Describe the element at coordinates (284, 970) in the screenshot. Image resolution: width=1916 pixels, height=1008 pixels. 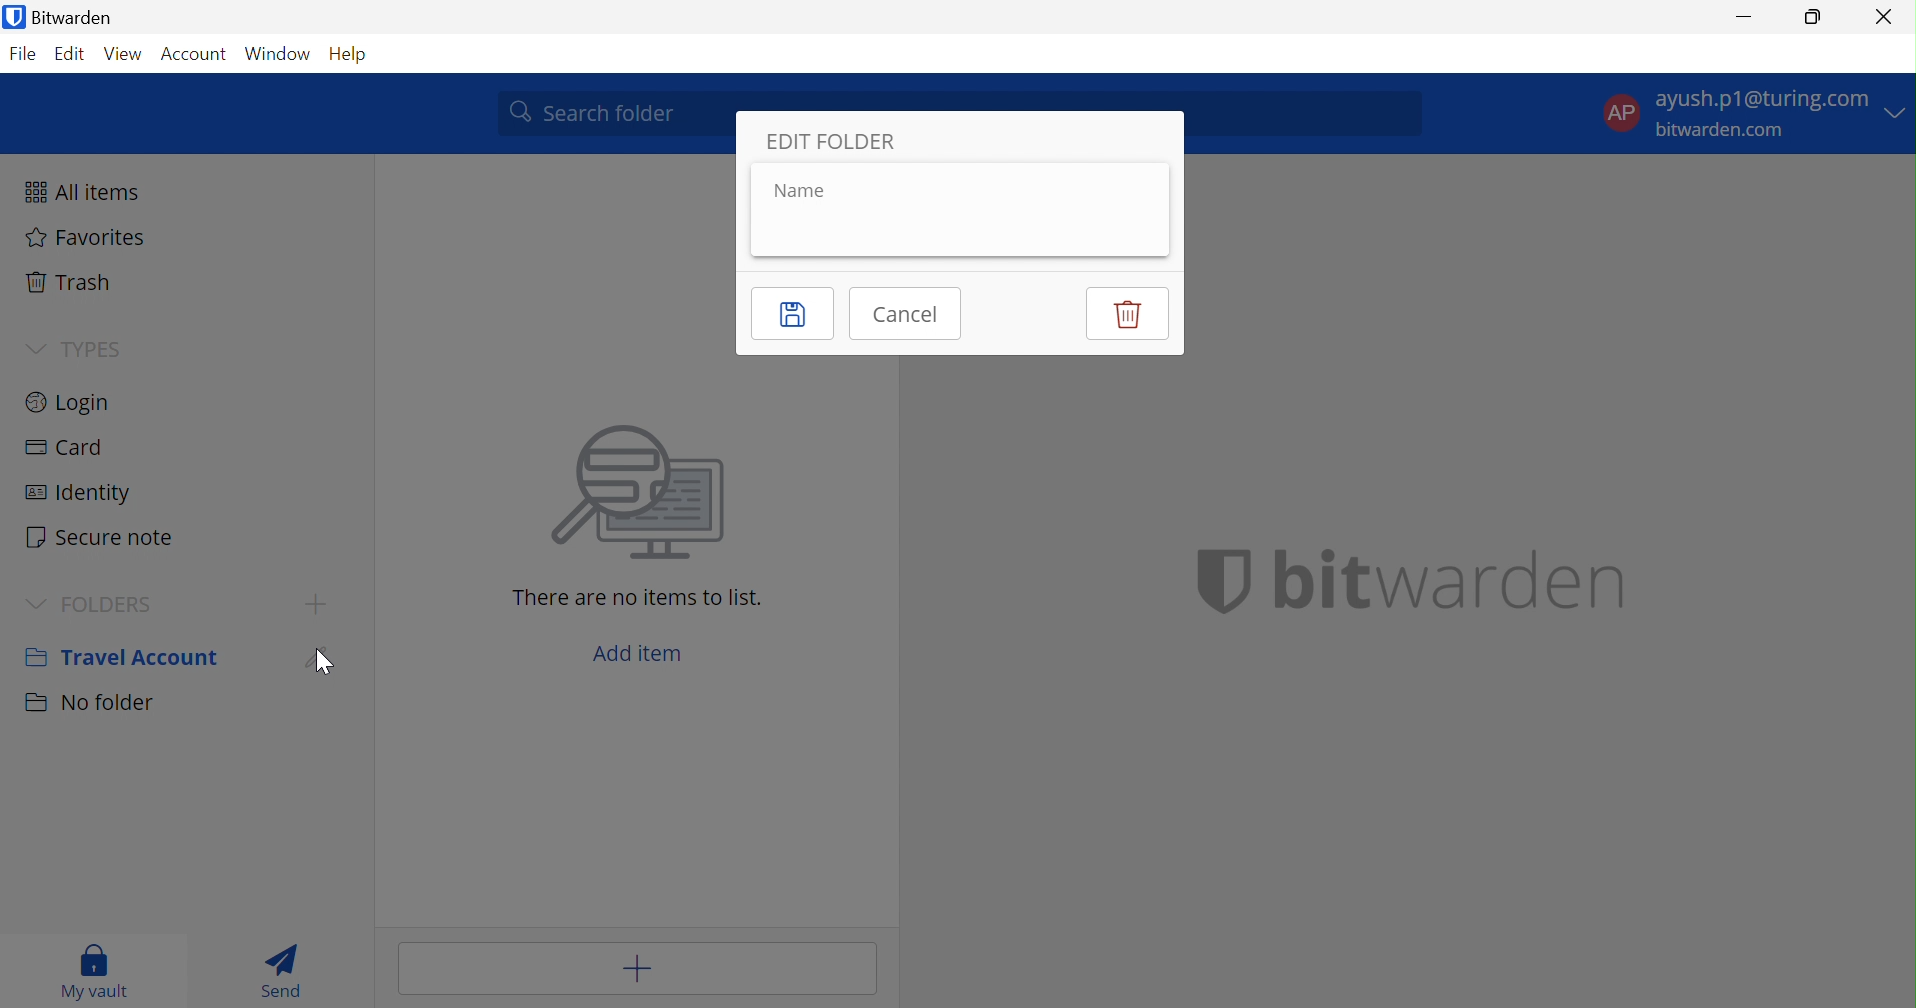
I see `Send` at that location.